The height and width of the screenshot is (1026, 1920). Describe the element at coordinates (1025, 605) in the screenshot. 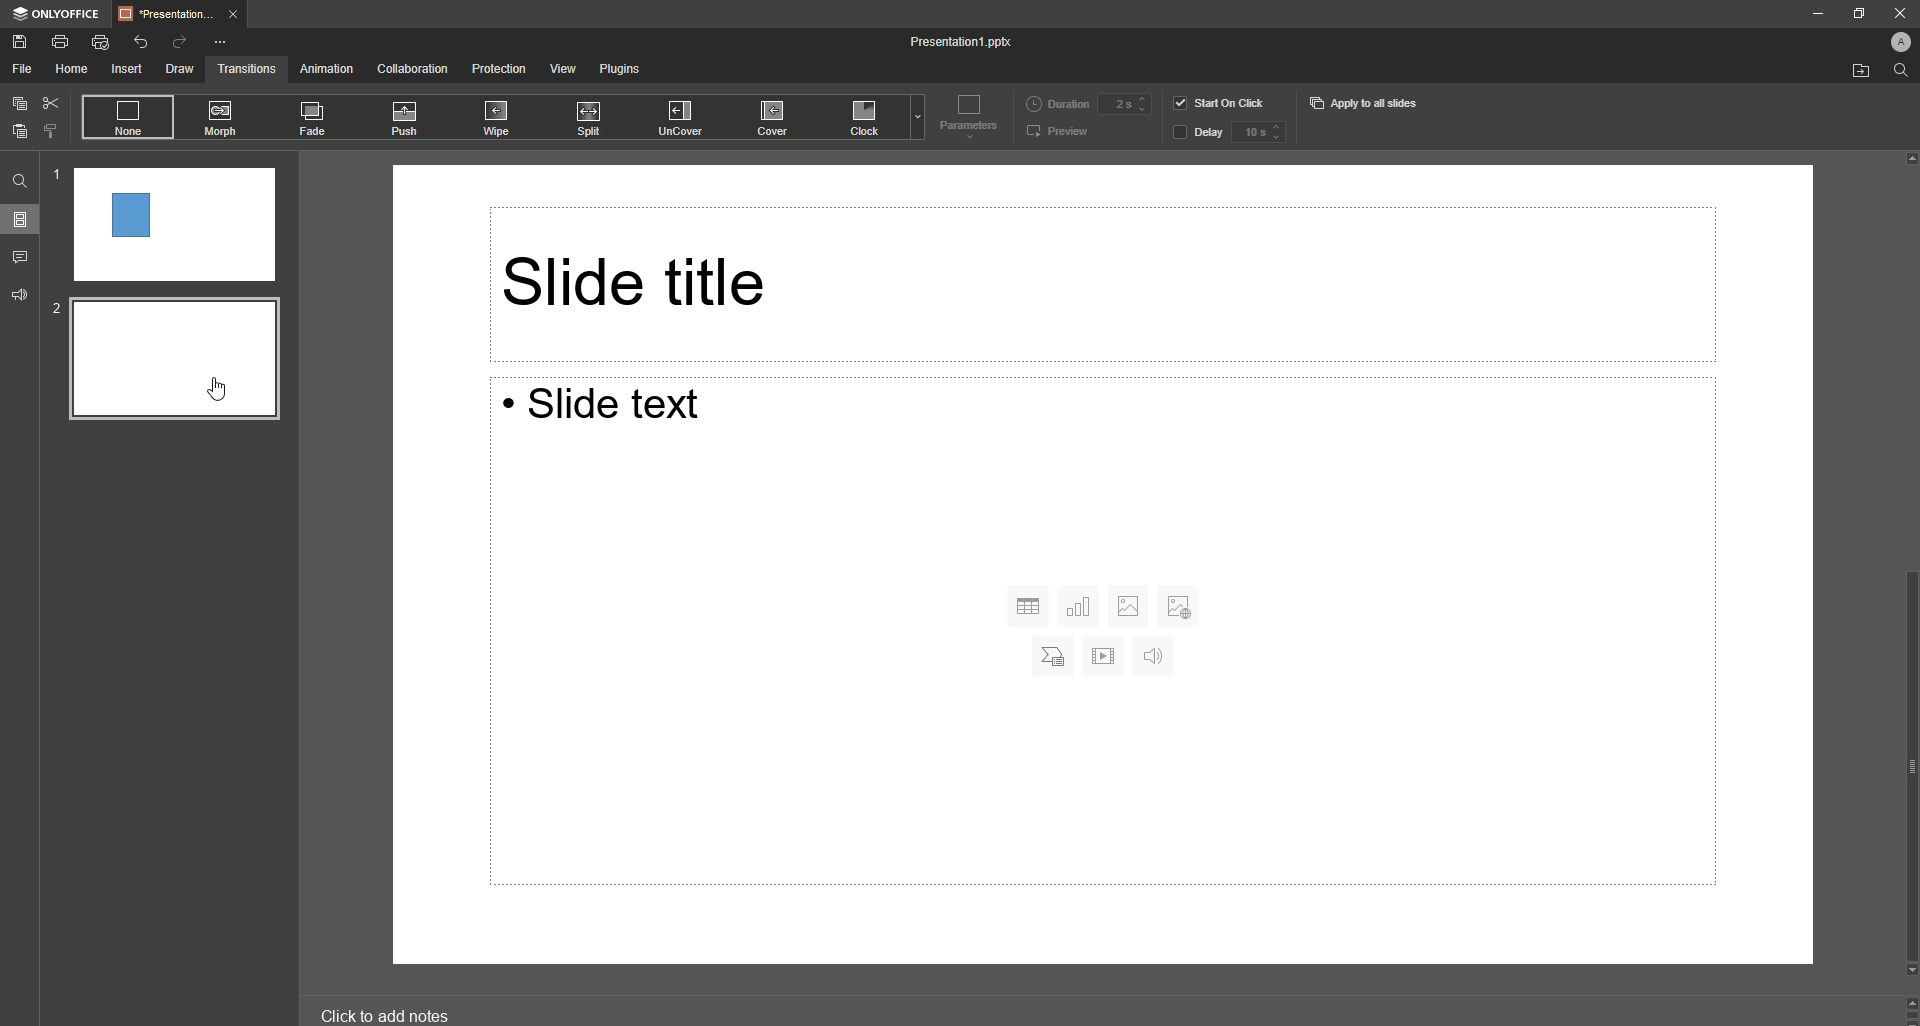

I see `Grid` at that location.